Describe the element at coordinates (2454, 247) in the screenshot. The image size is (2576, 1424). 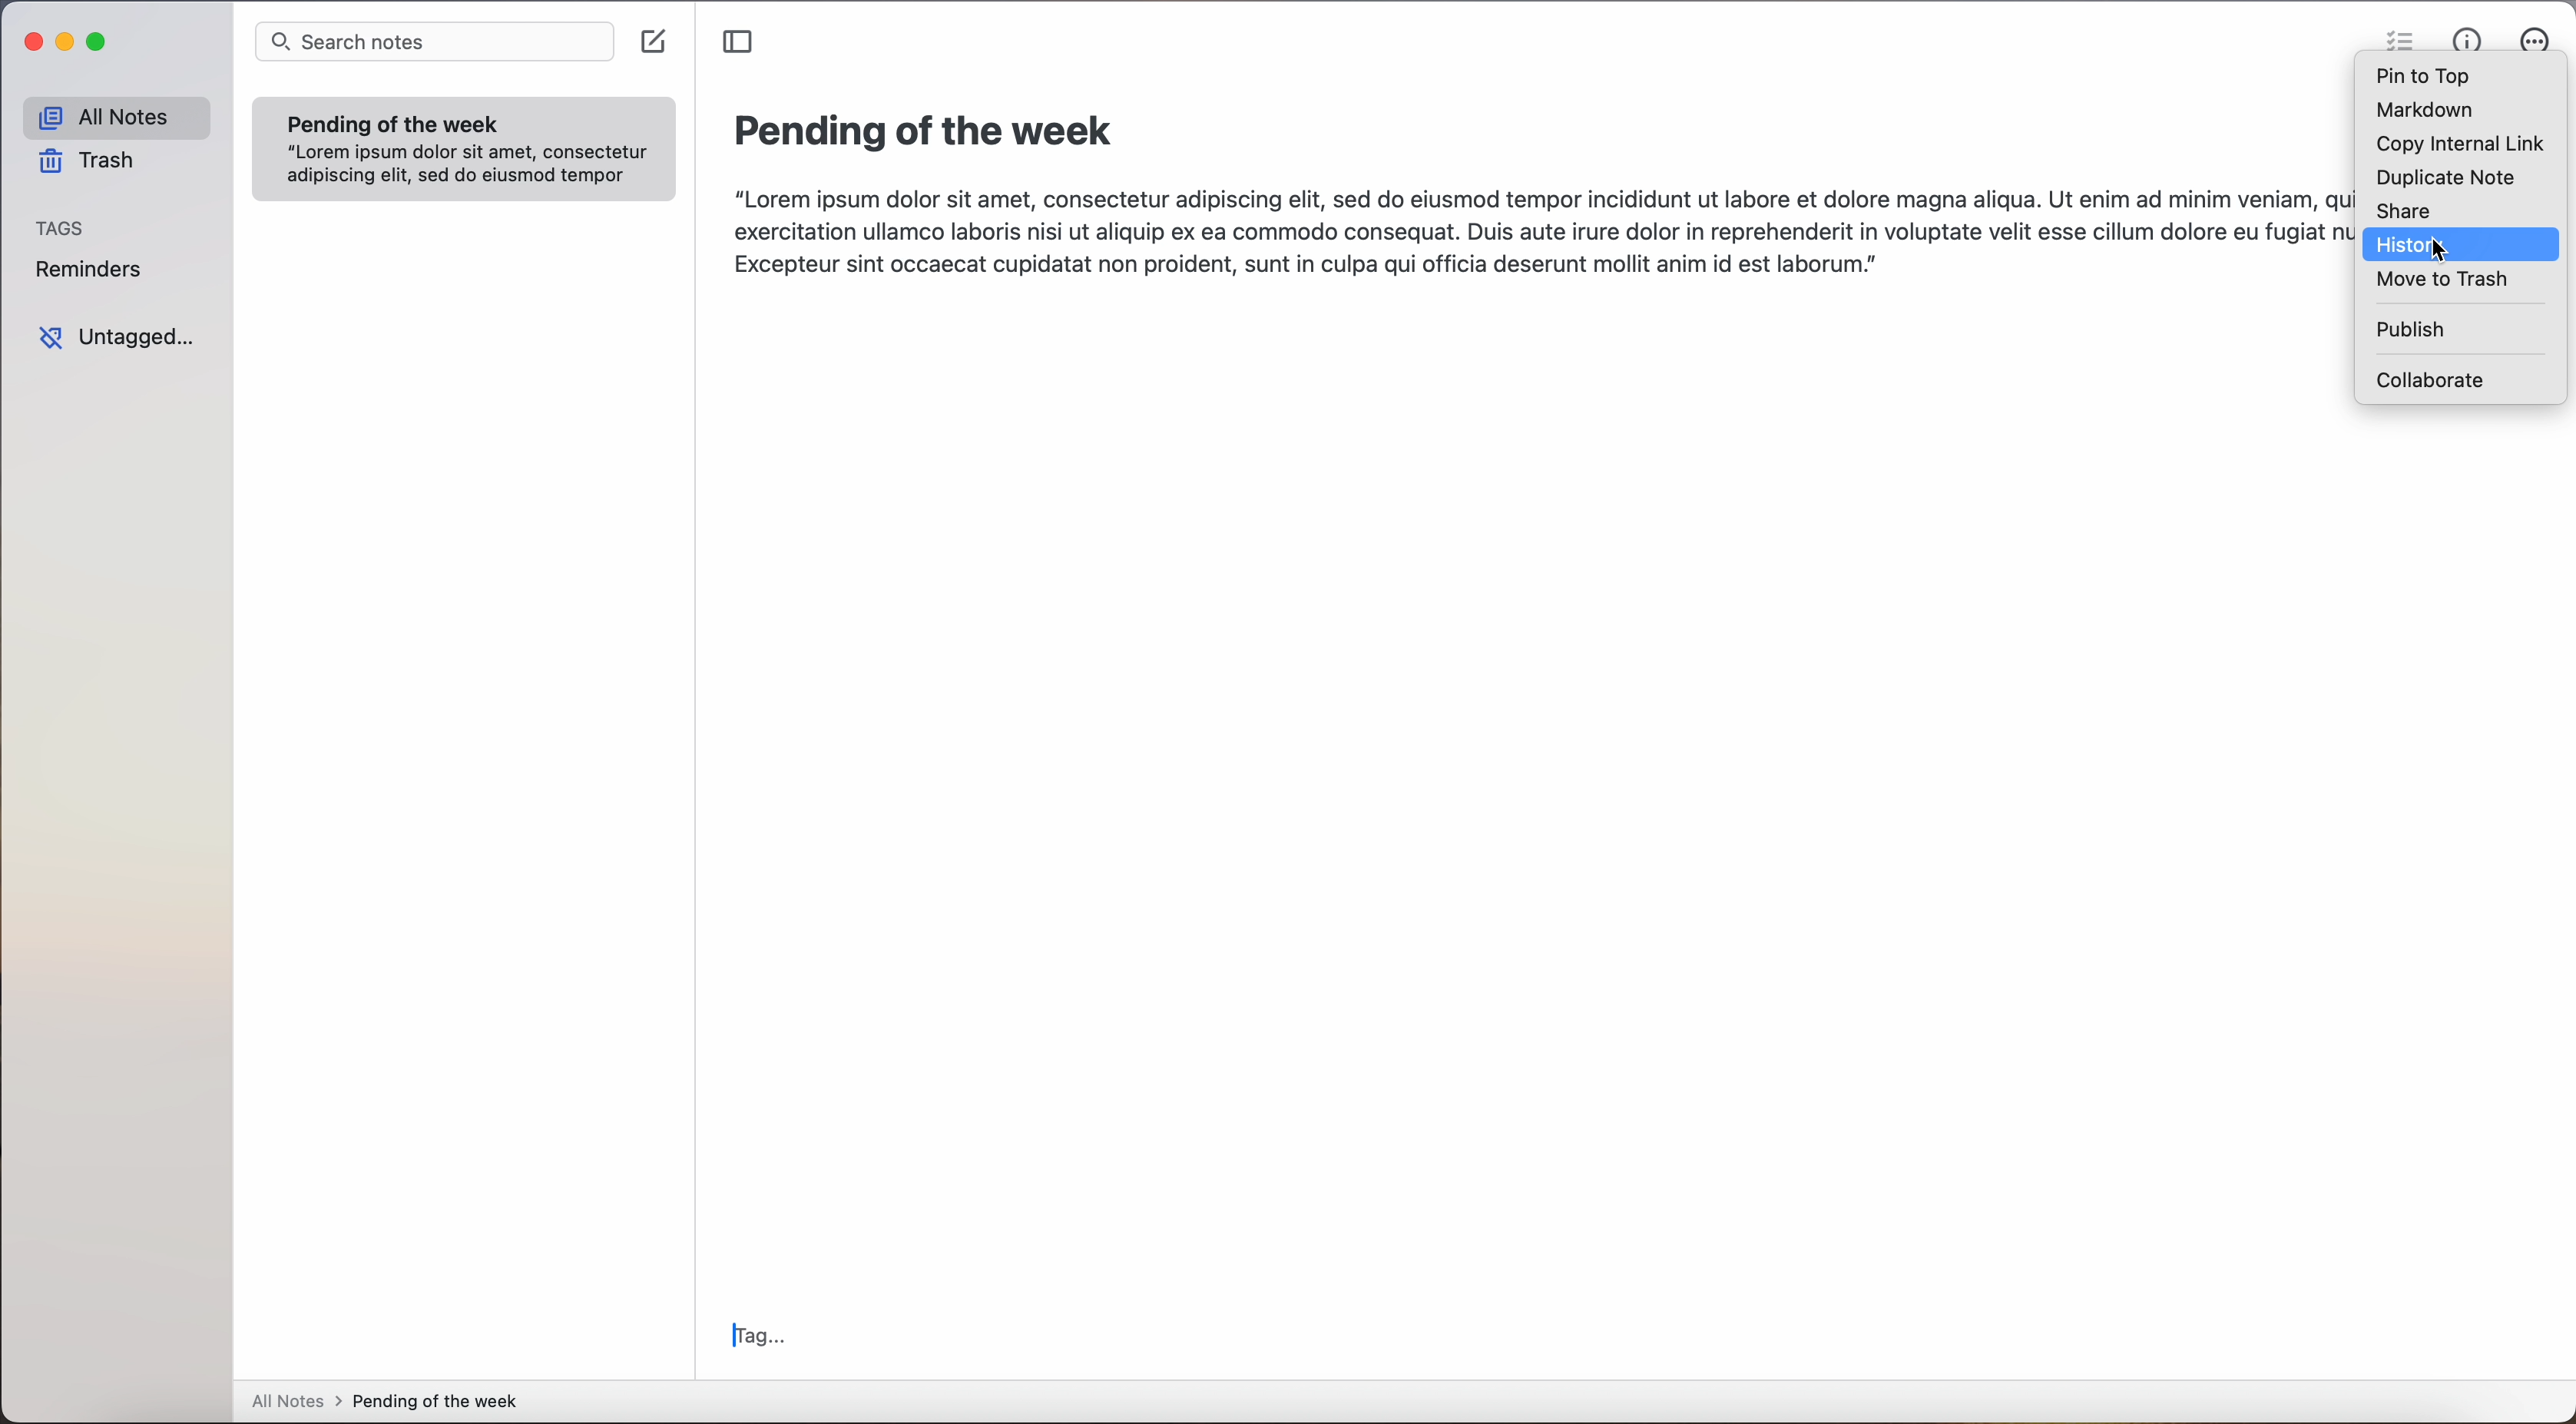
I see `cursor` at that location.